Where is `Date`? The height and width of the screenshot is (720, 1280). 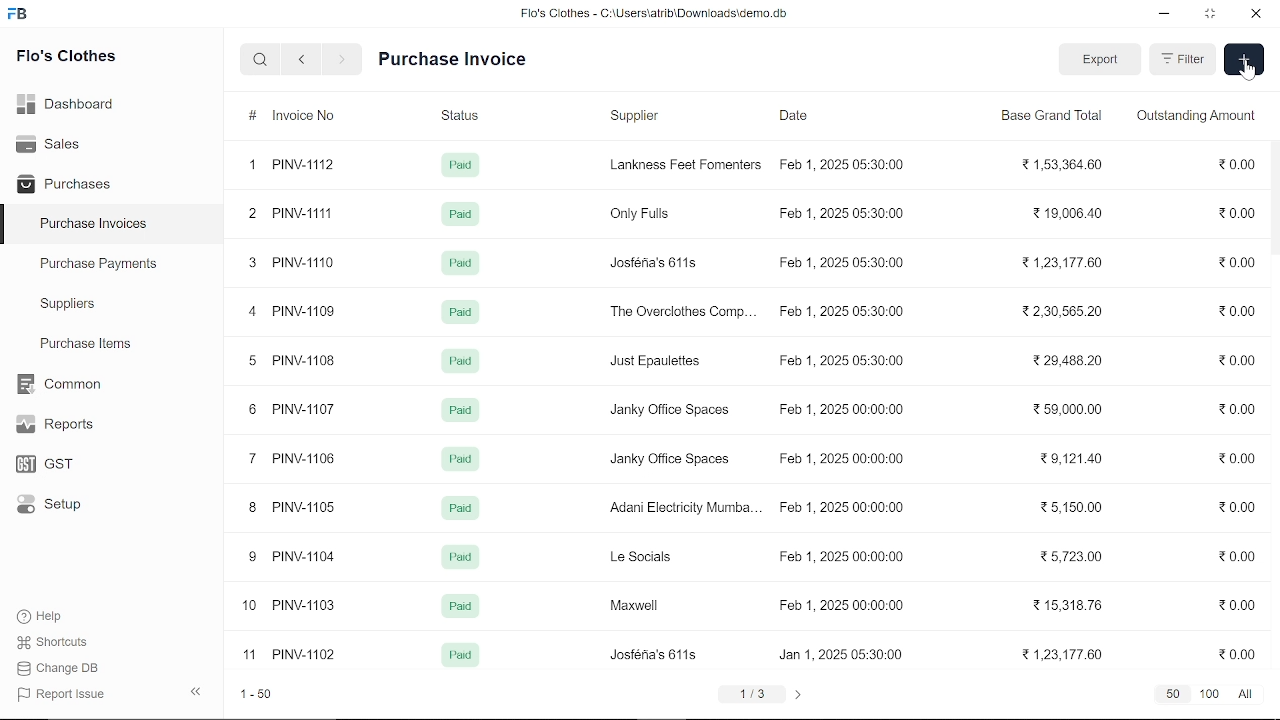 Date is located at coordinates (787, 115).